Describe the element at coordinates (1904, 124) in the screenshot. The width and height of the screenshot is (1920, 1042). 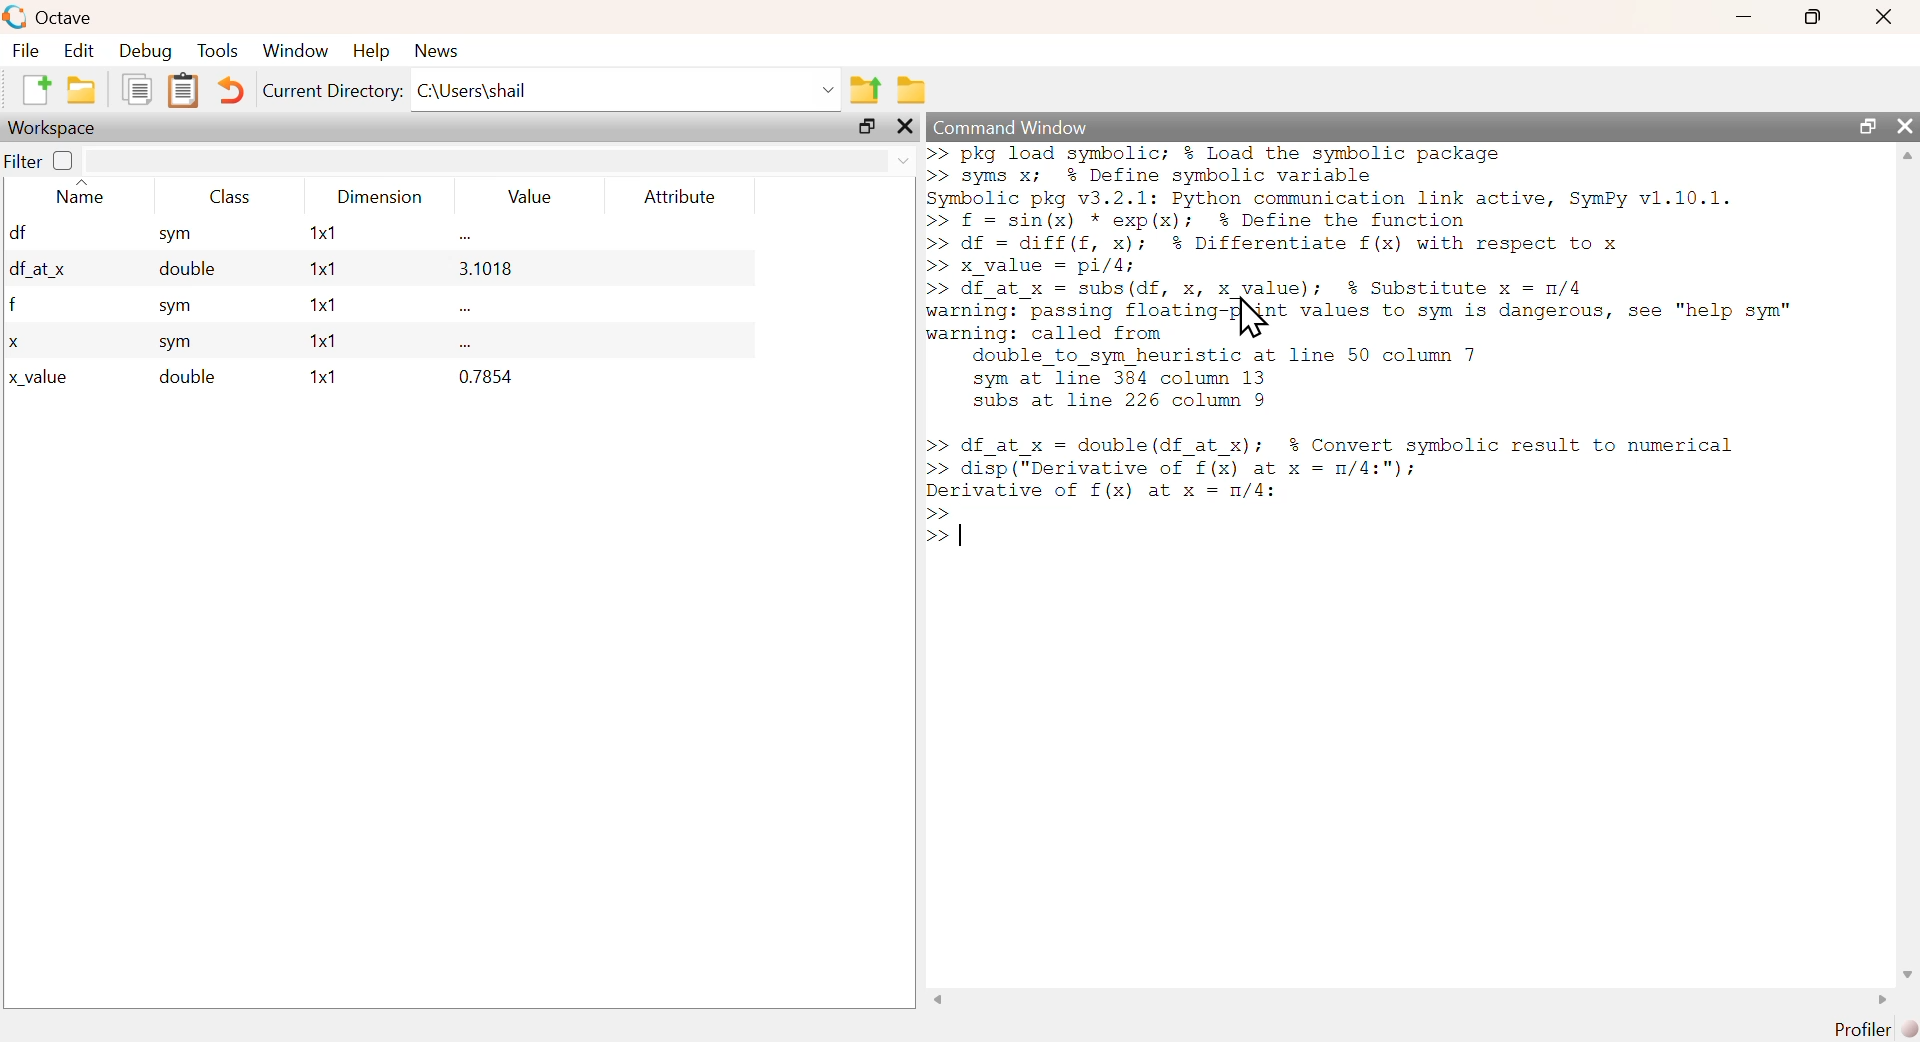
I see `close` at that location.